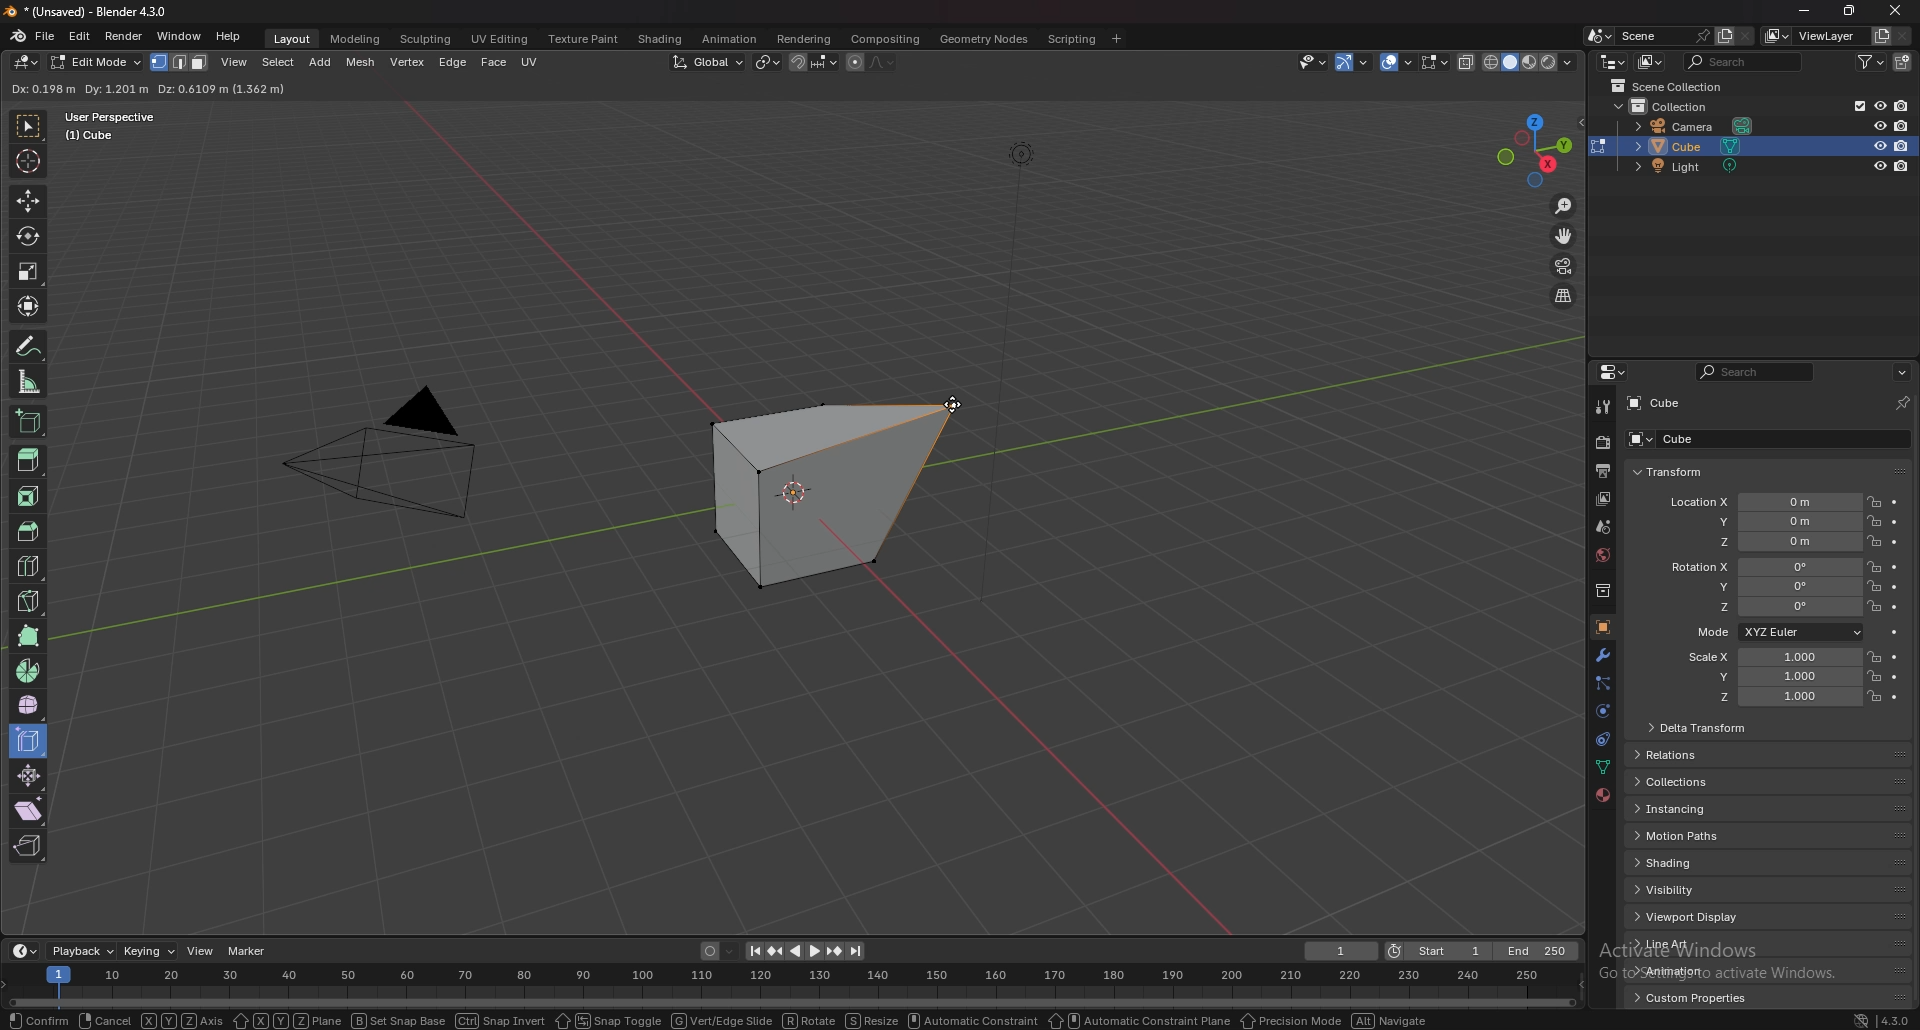 The height and width of the screenshot is (1030, 1920). What do you see at coordinates (27, 422) in the screenshot?
I see `add cube` at bounding box center [27, 422].